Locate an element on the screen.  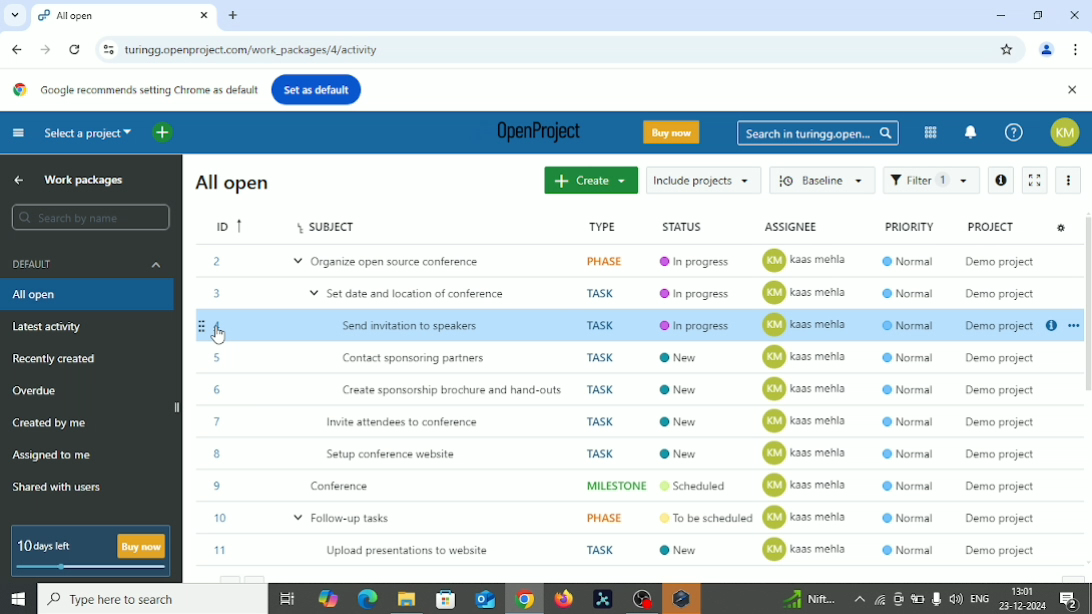
Current tab is located at coordinates (109, 16).